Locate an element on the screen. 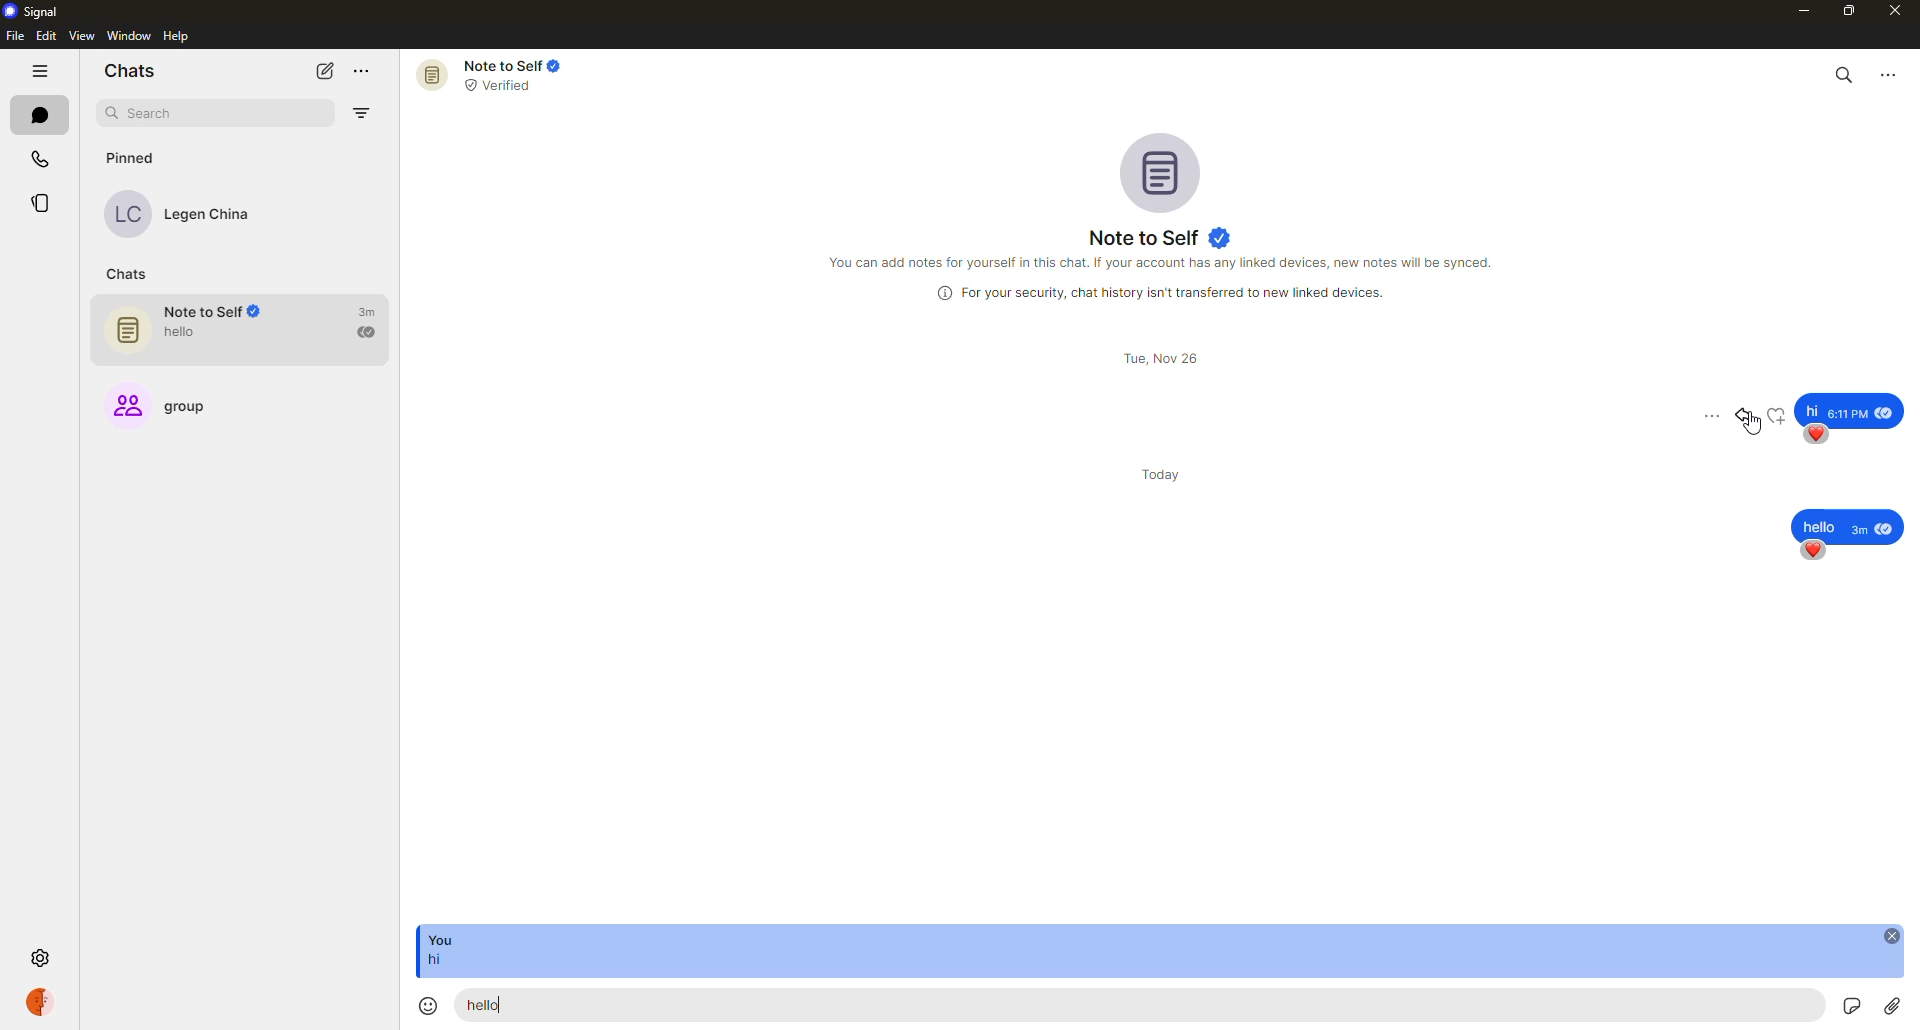 This screenshot has width=1920, height=1030. note to self is located at coordinates (249, 331).